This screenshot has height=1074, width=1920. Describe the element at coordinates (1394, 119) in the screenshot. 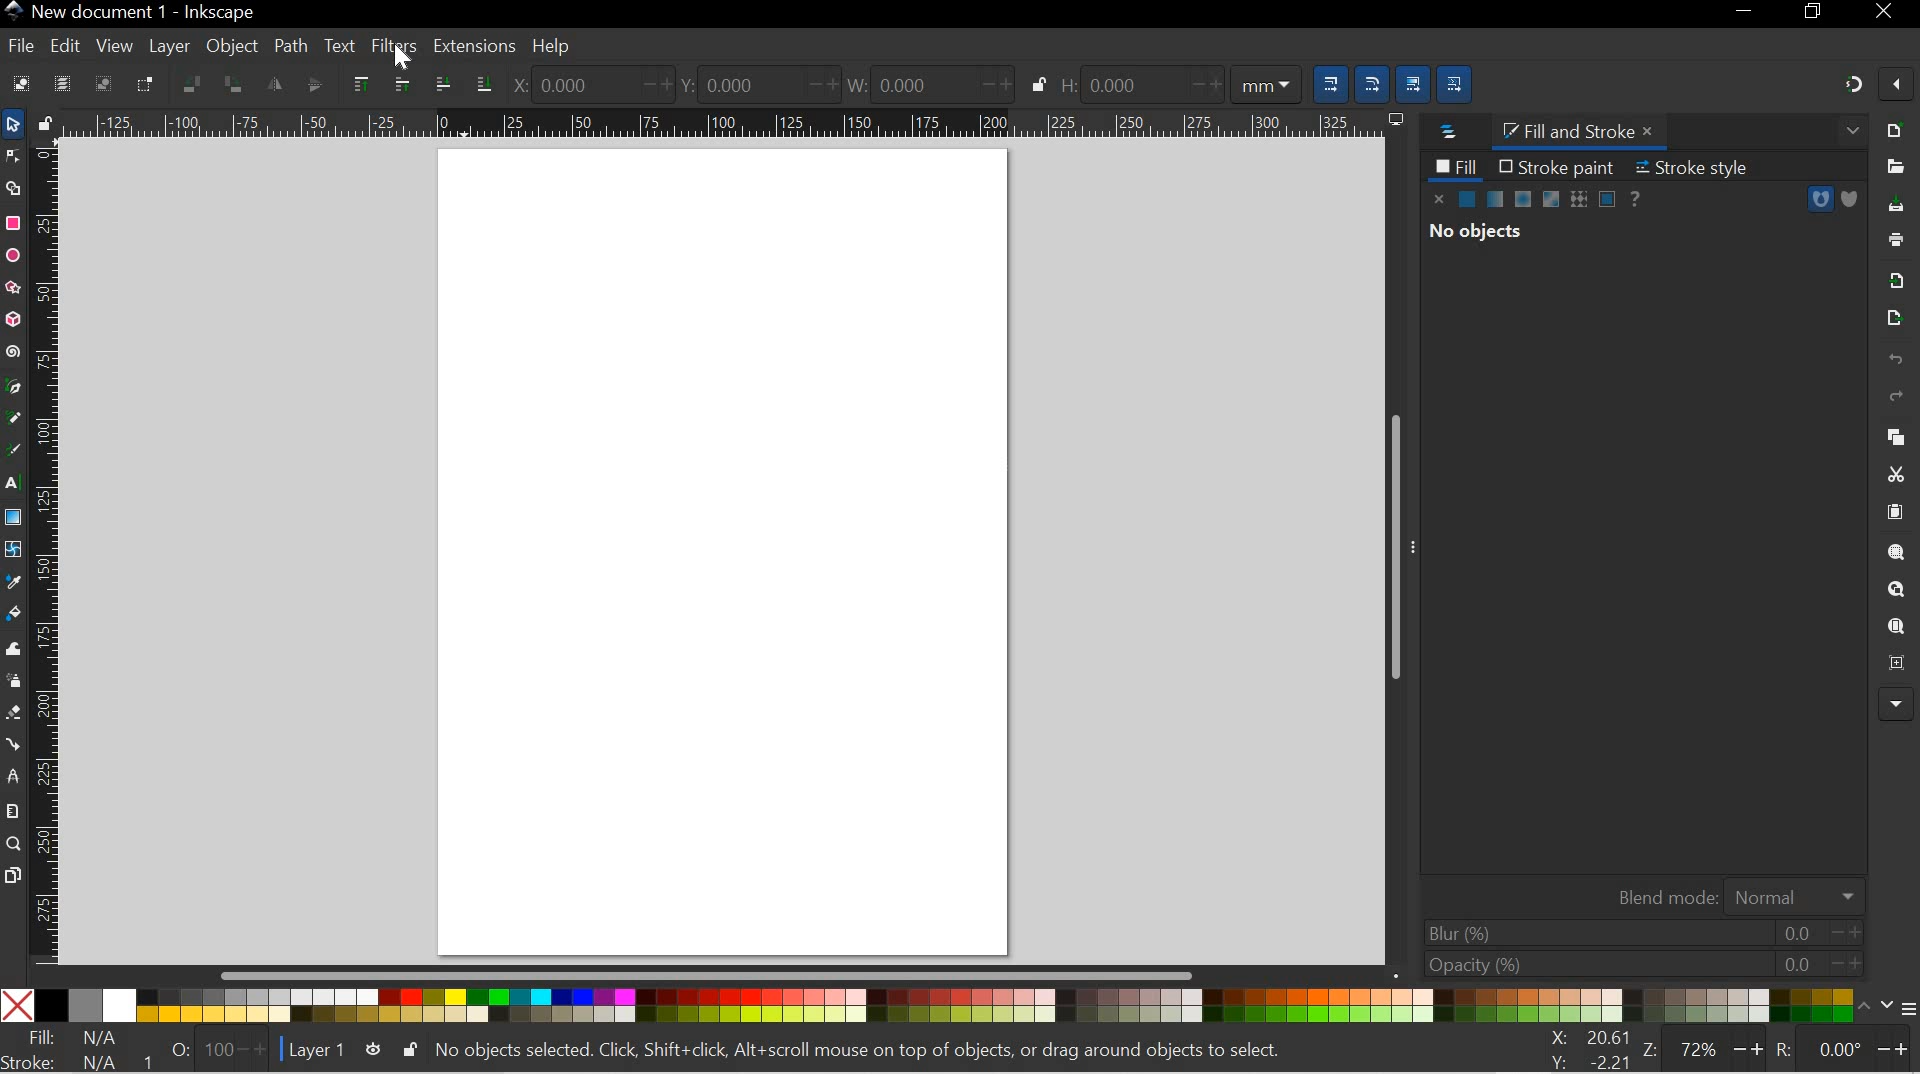

I see `DISPLAY OPTIONS` at that location.